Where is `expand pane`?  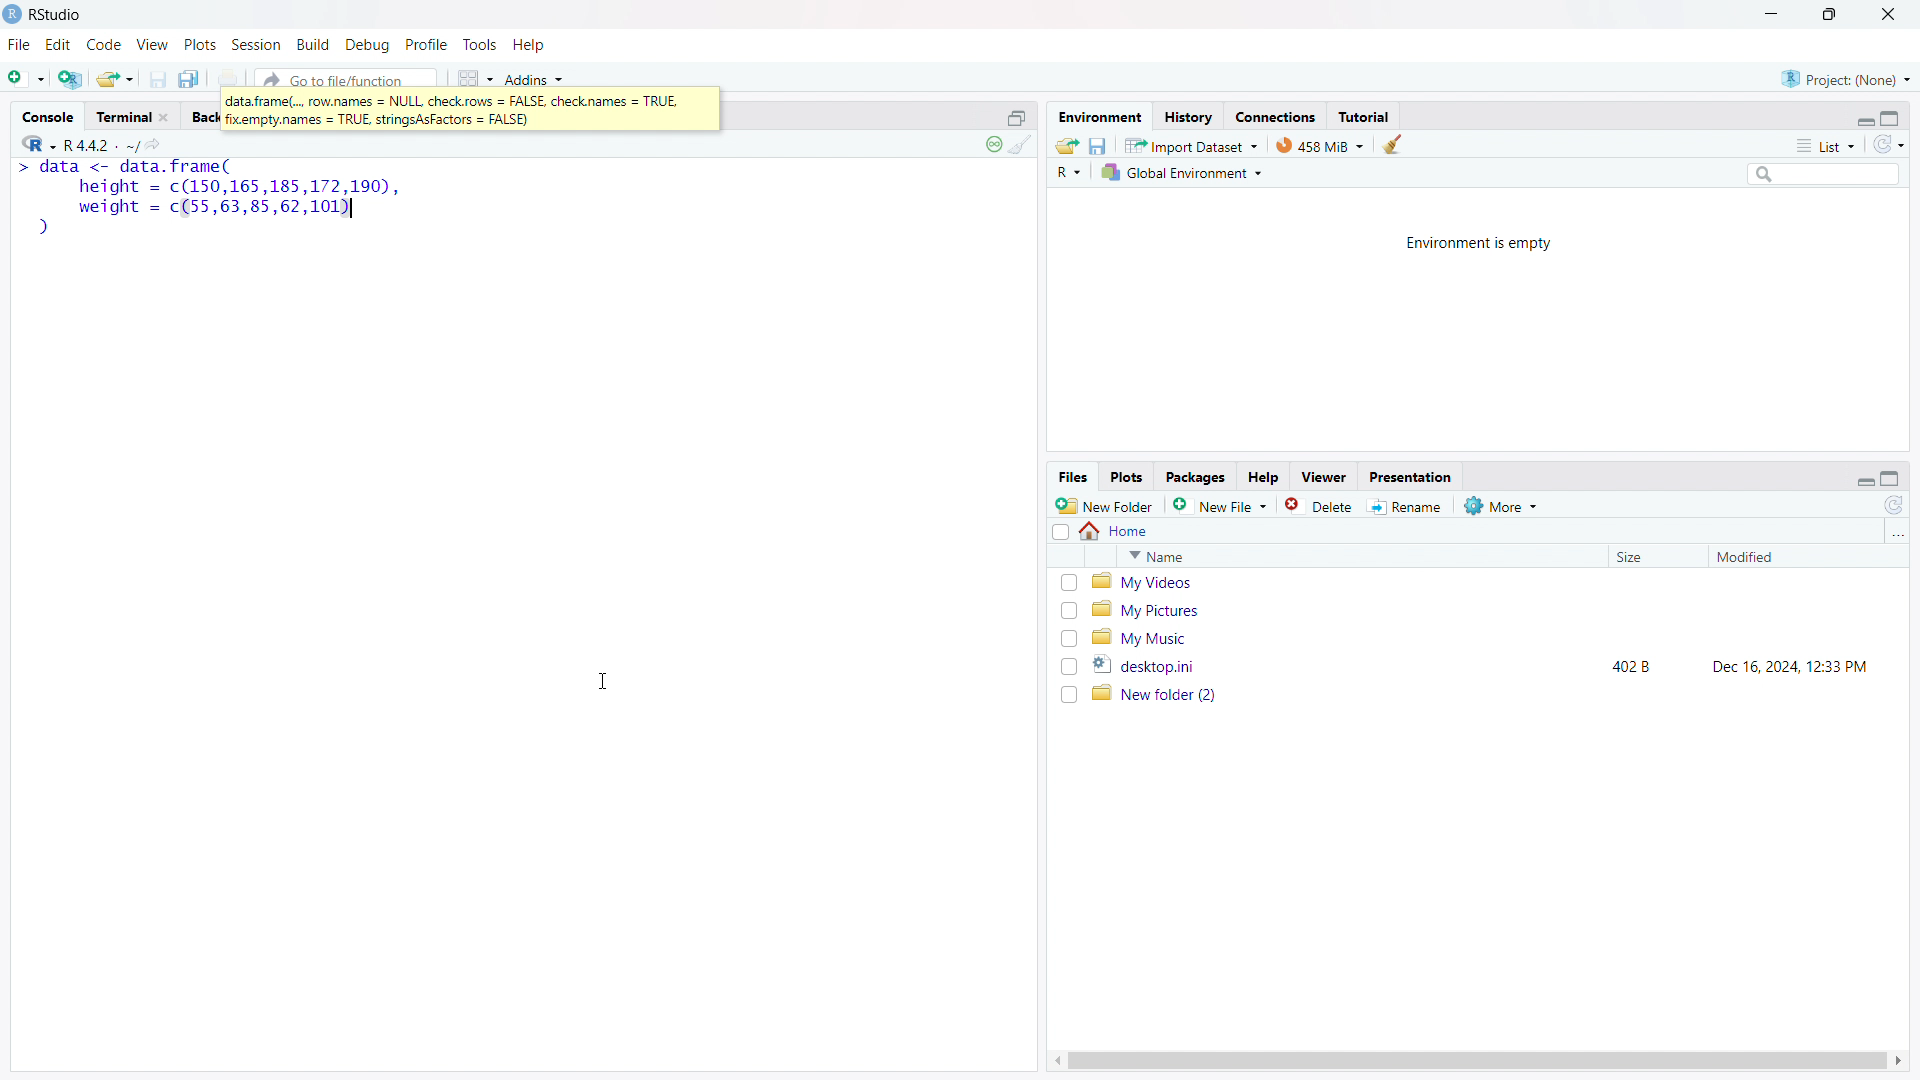 expand pane is located at coordinates (1893, 479).